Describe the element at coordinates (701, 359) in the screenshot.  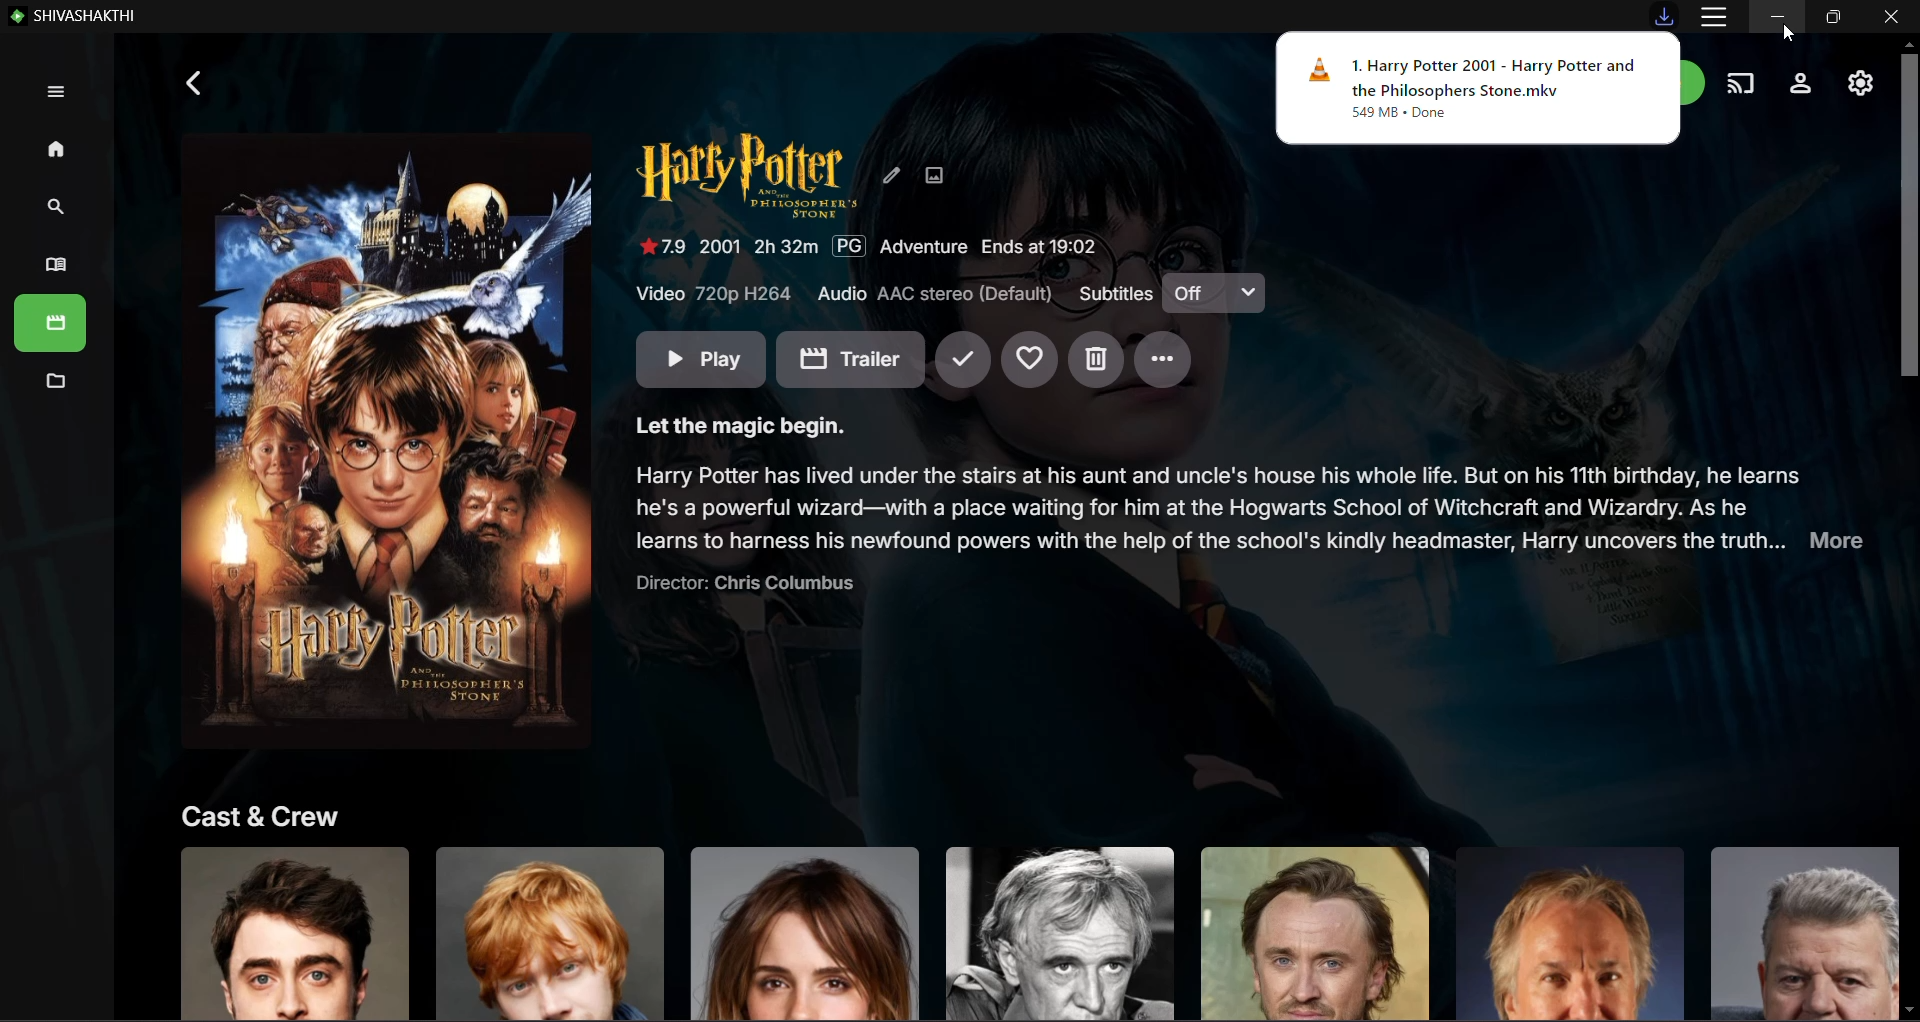
I see `Play` at that location.